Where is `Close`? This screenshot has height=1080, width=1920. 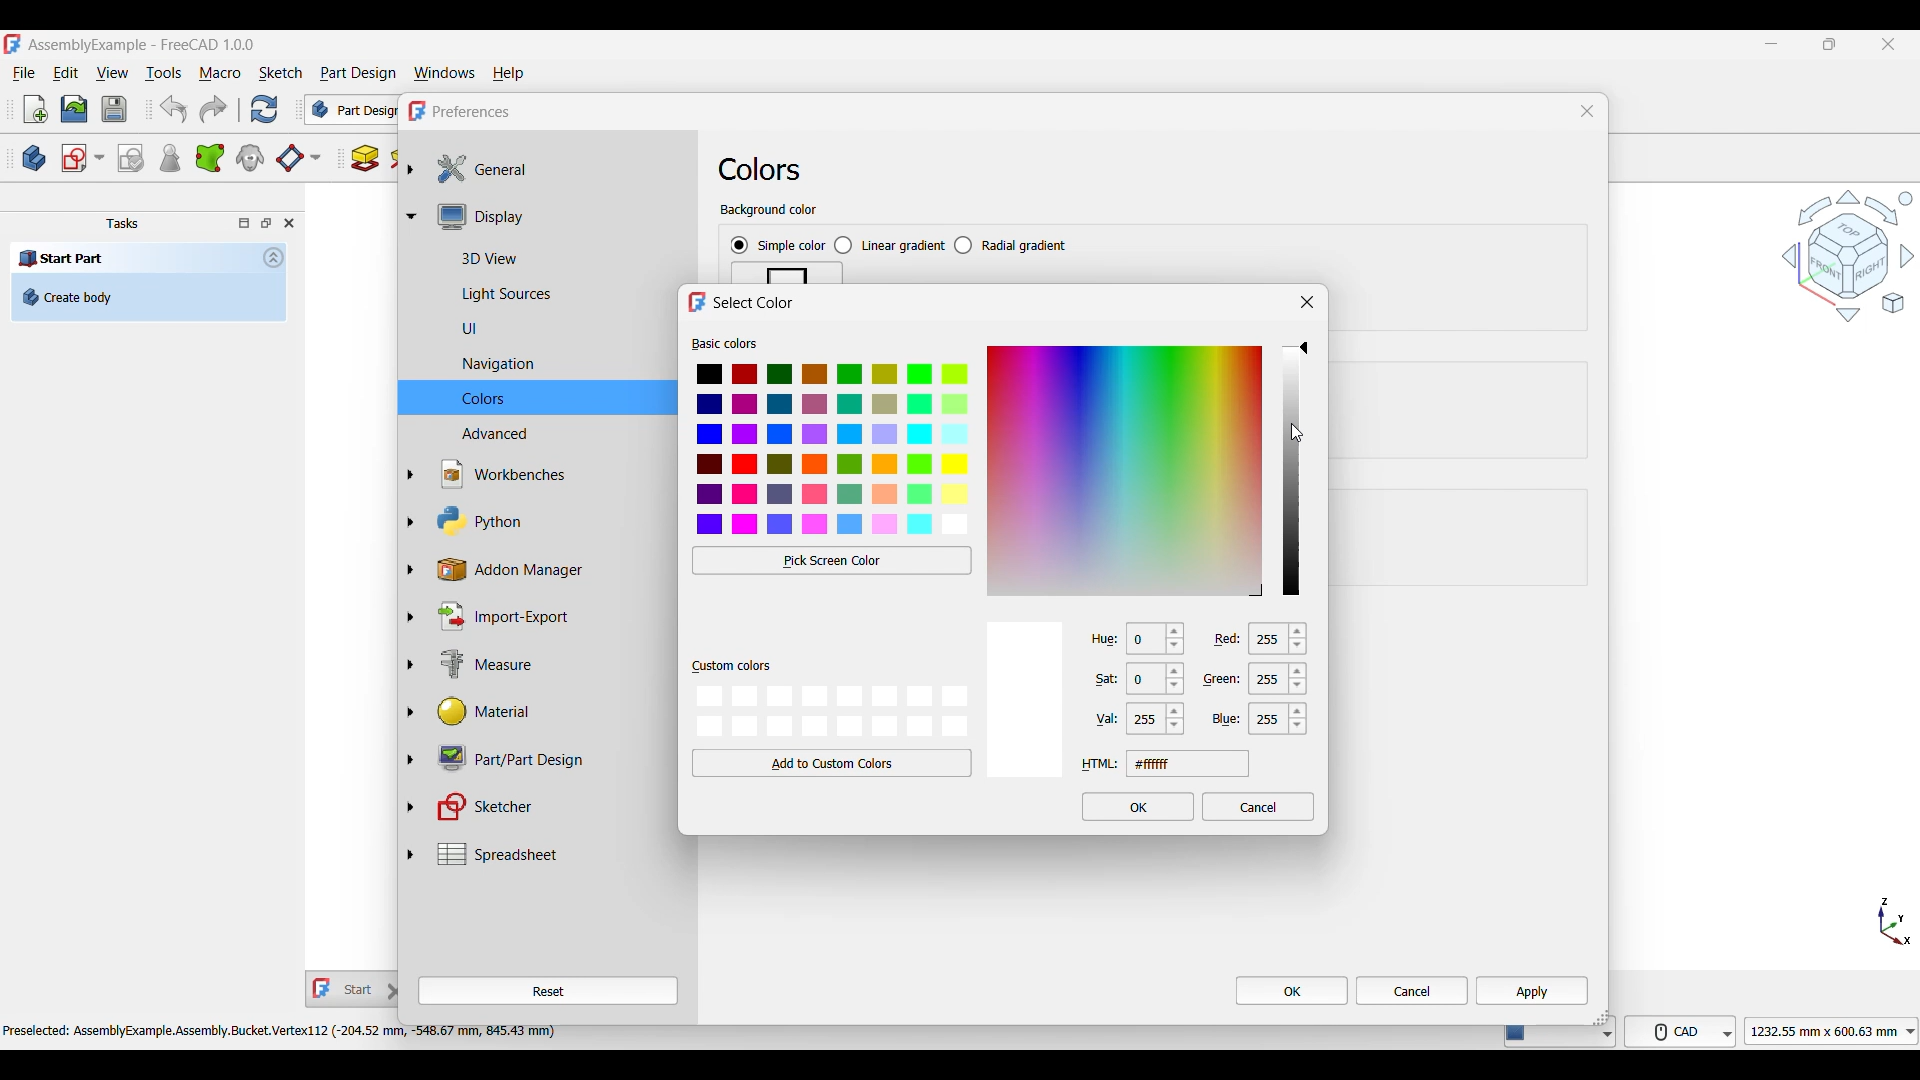
Close is located at coordinates (289, 223).